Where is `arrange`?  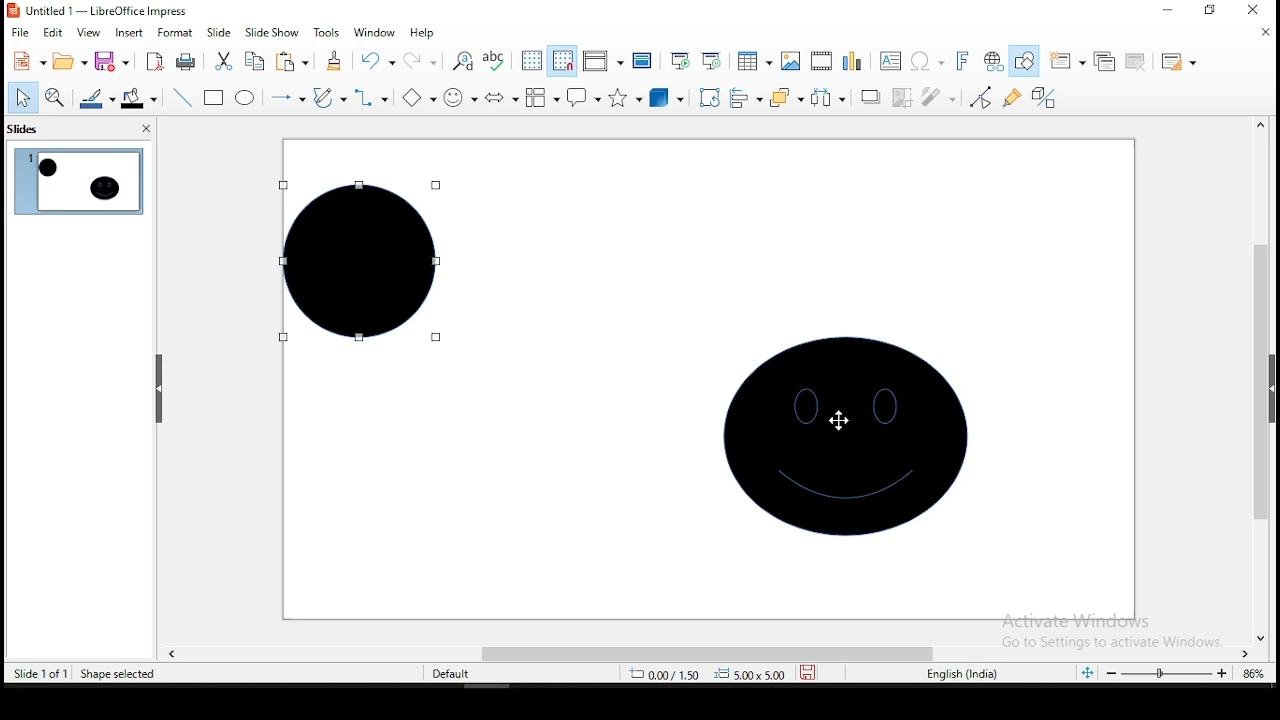
arrange is located at coordinates (785, 99).